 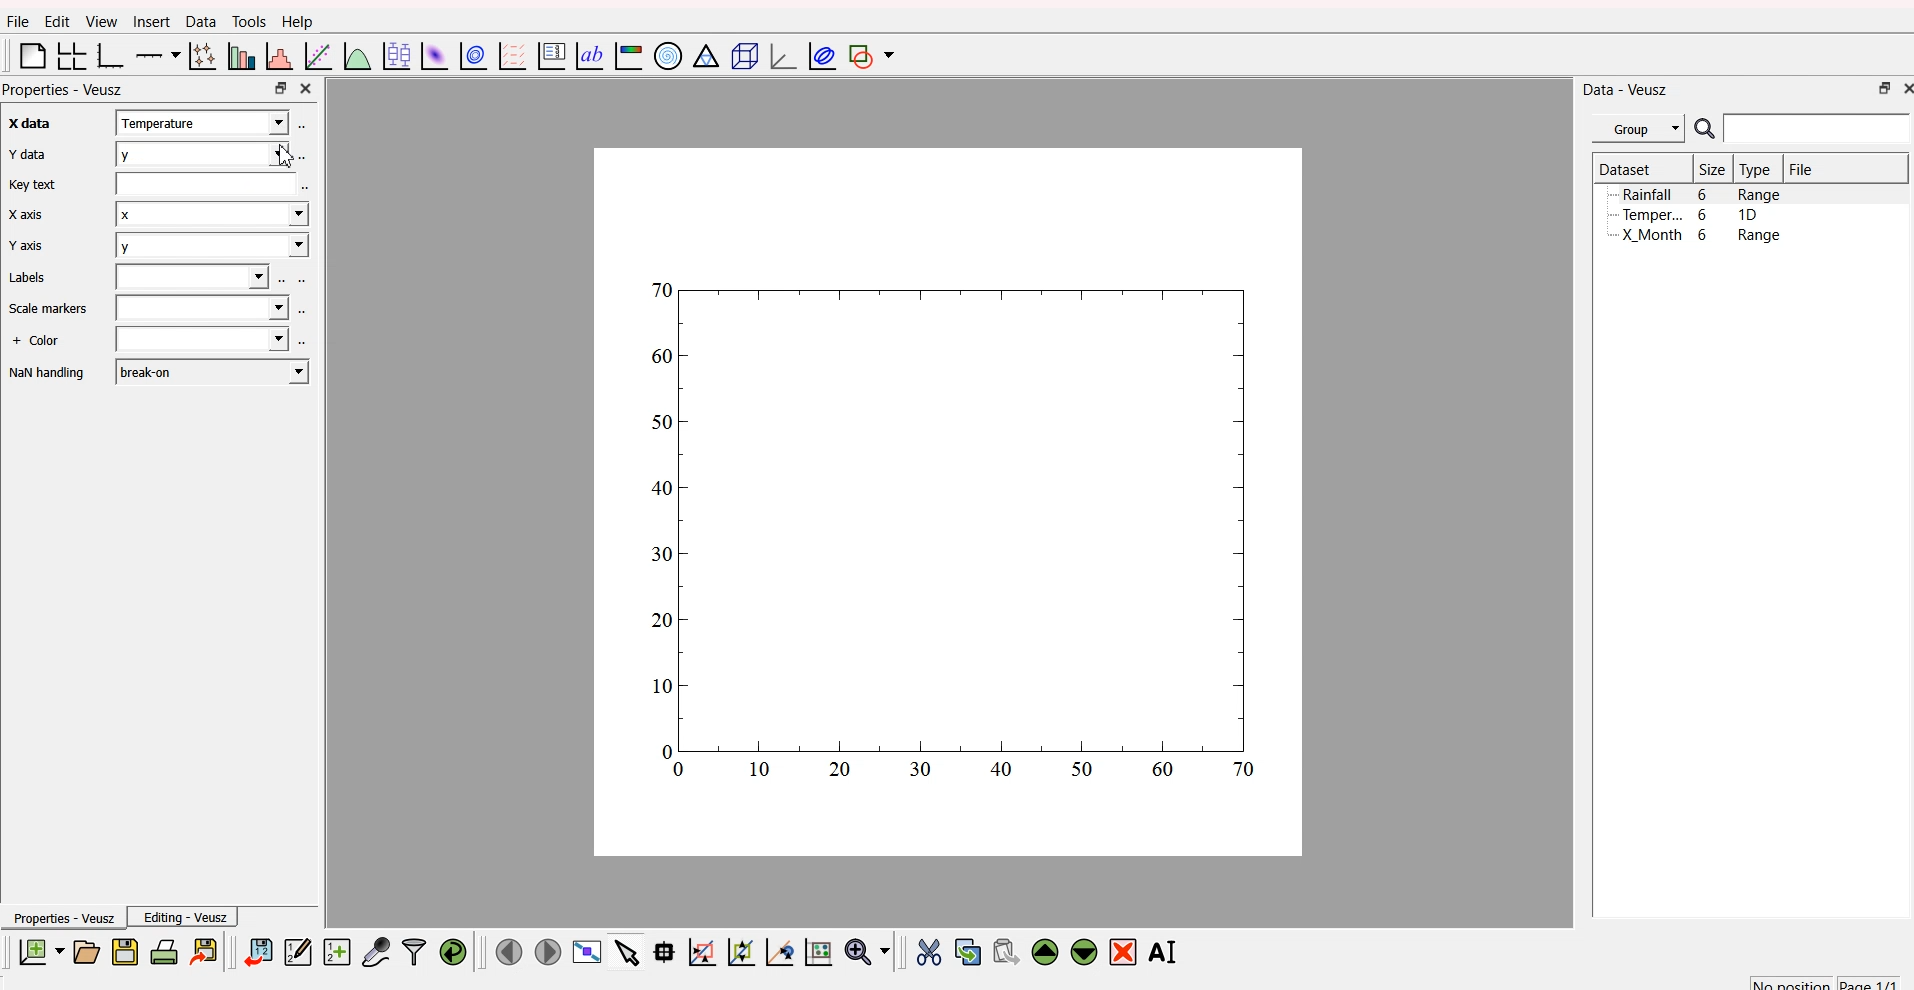 I want to click on text label, so click(x=587, y=57).